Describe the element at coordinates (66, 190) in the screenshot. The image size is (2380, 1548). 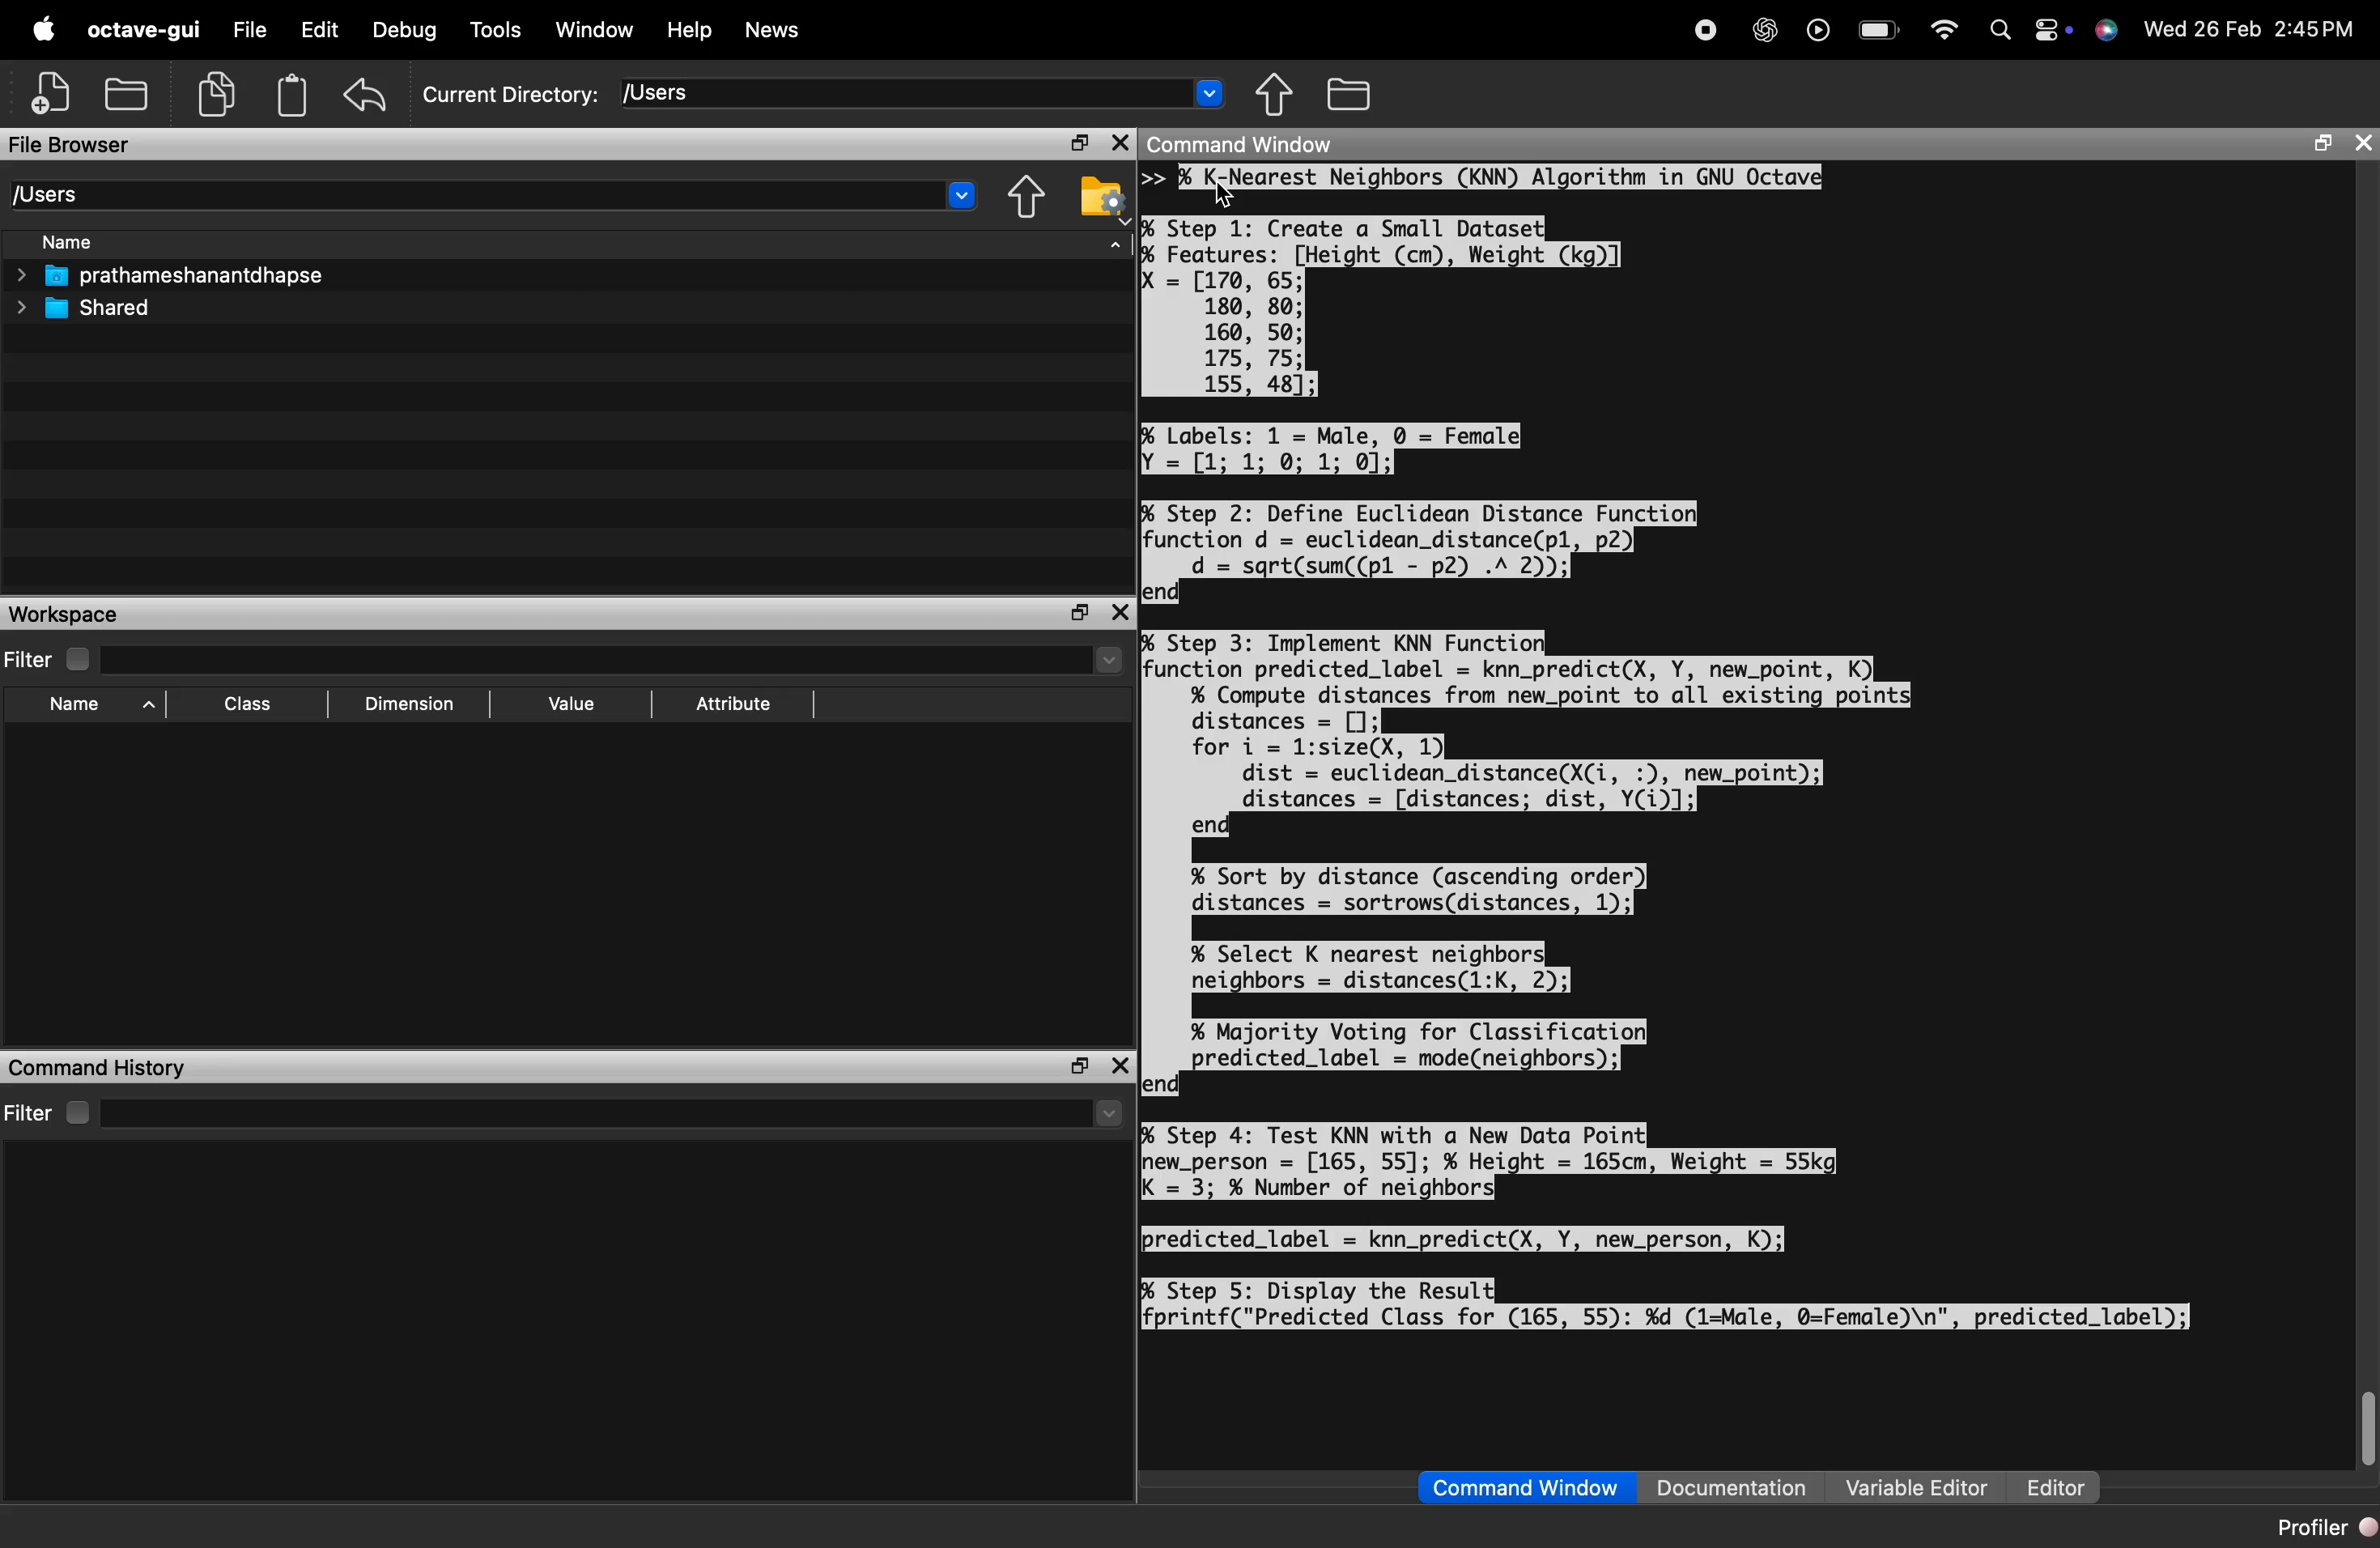
I see `Users` at that location.